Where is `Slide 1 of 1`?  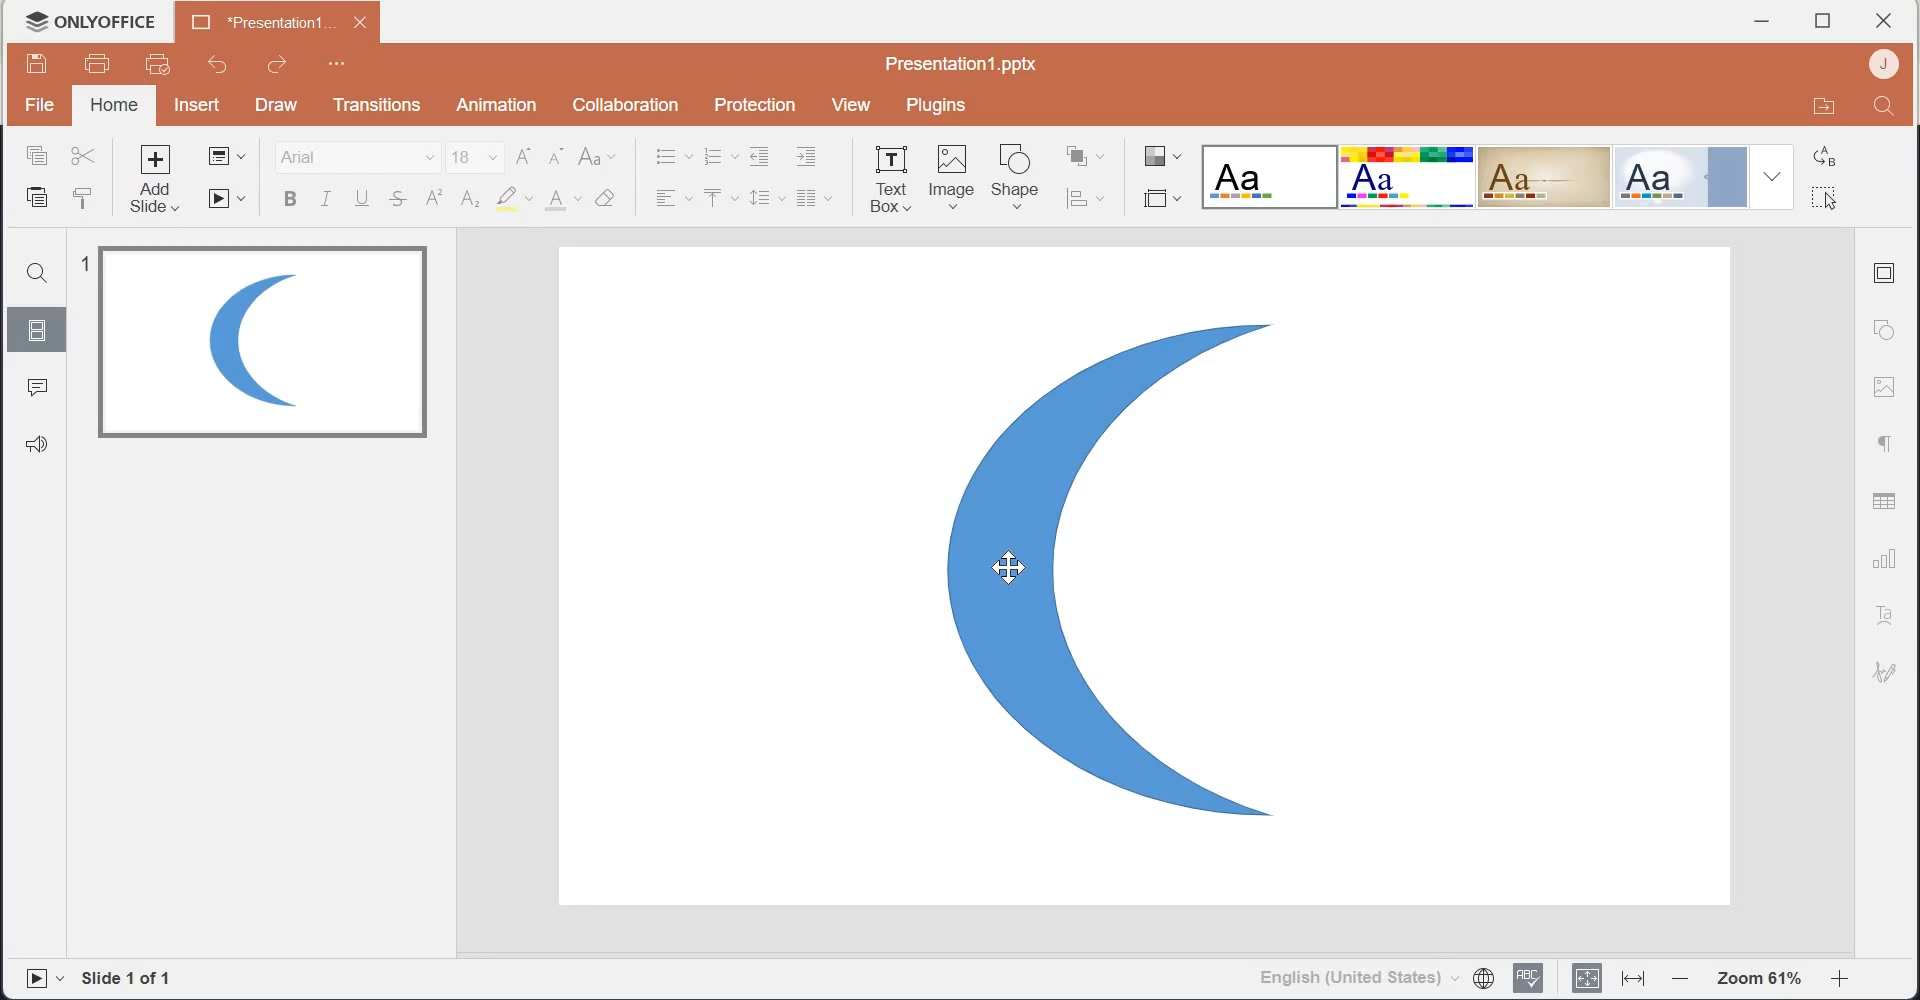
Slide 1 of 1 is located at coordinates (133, 978).